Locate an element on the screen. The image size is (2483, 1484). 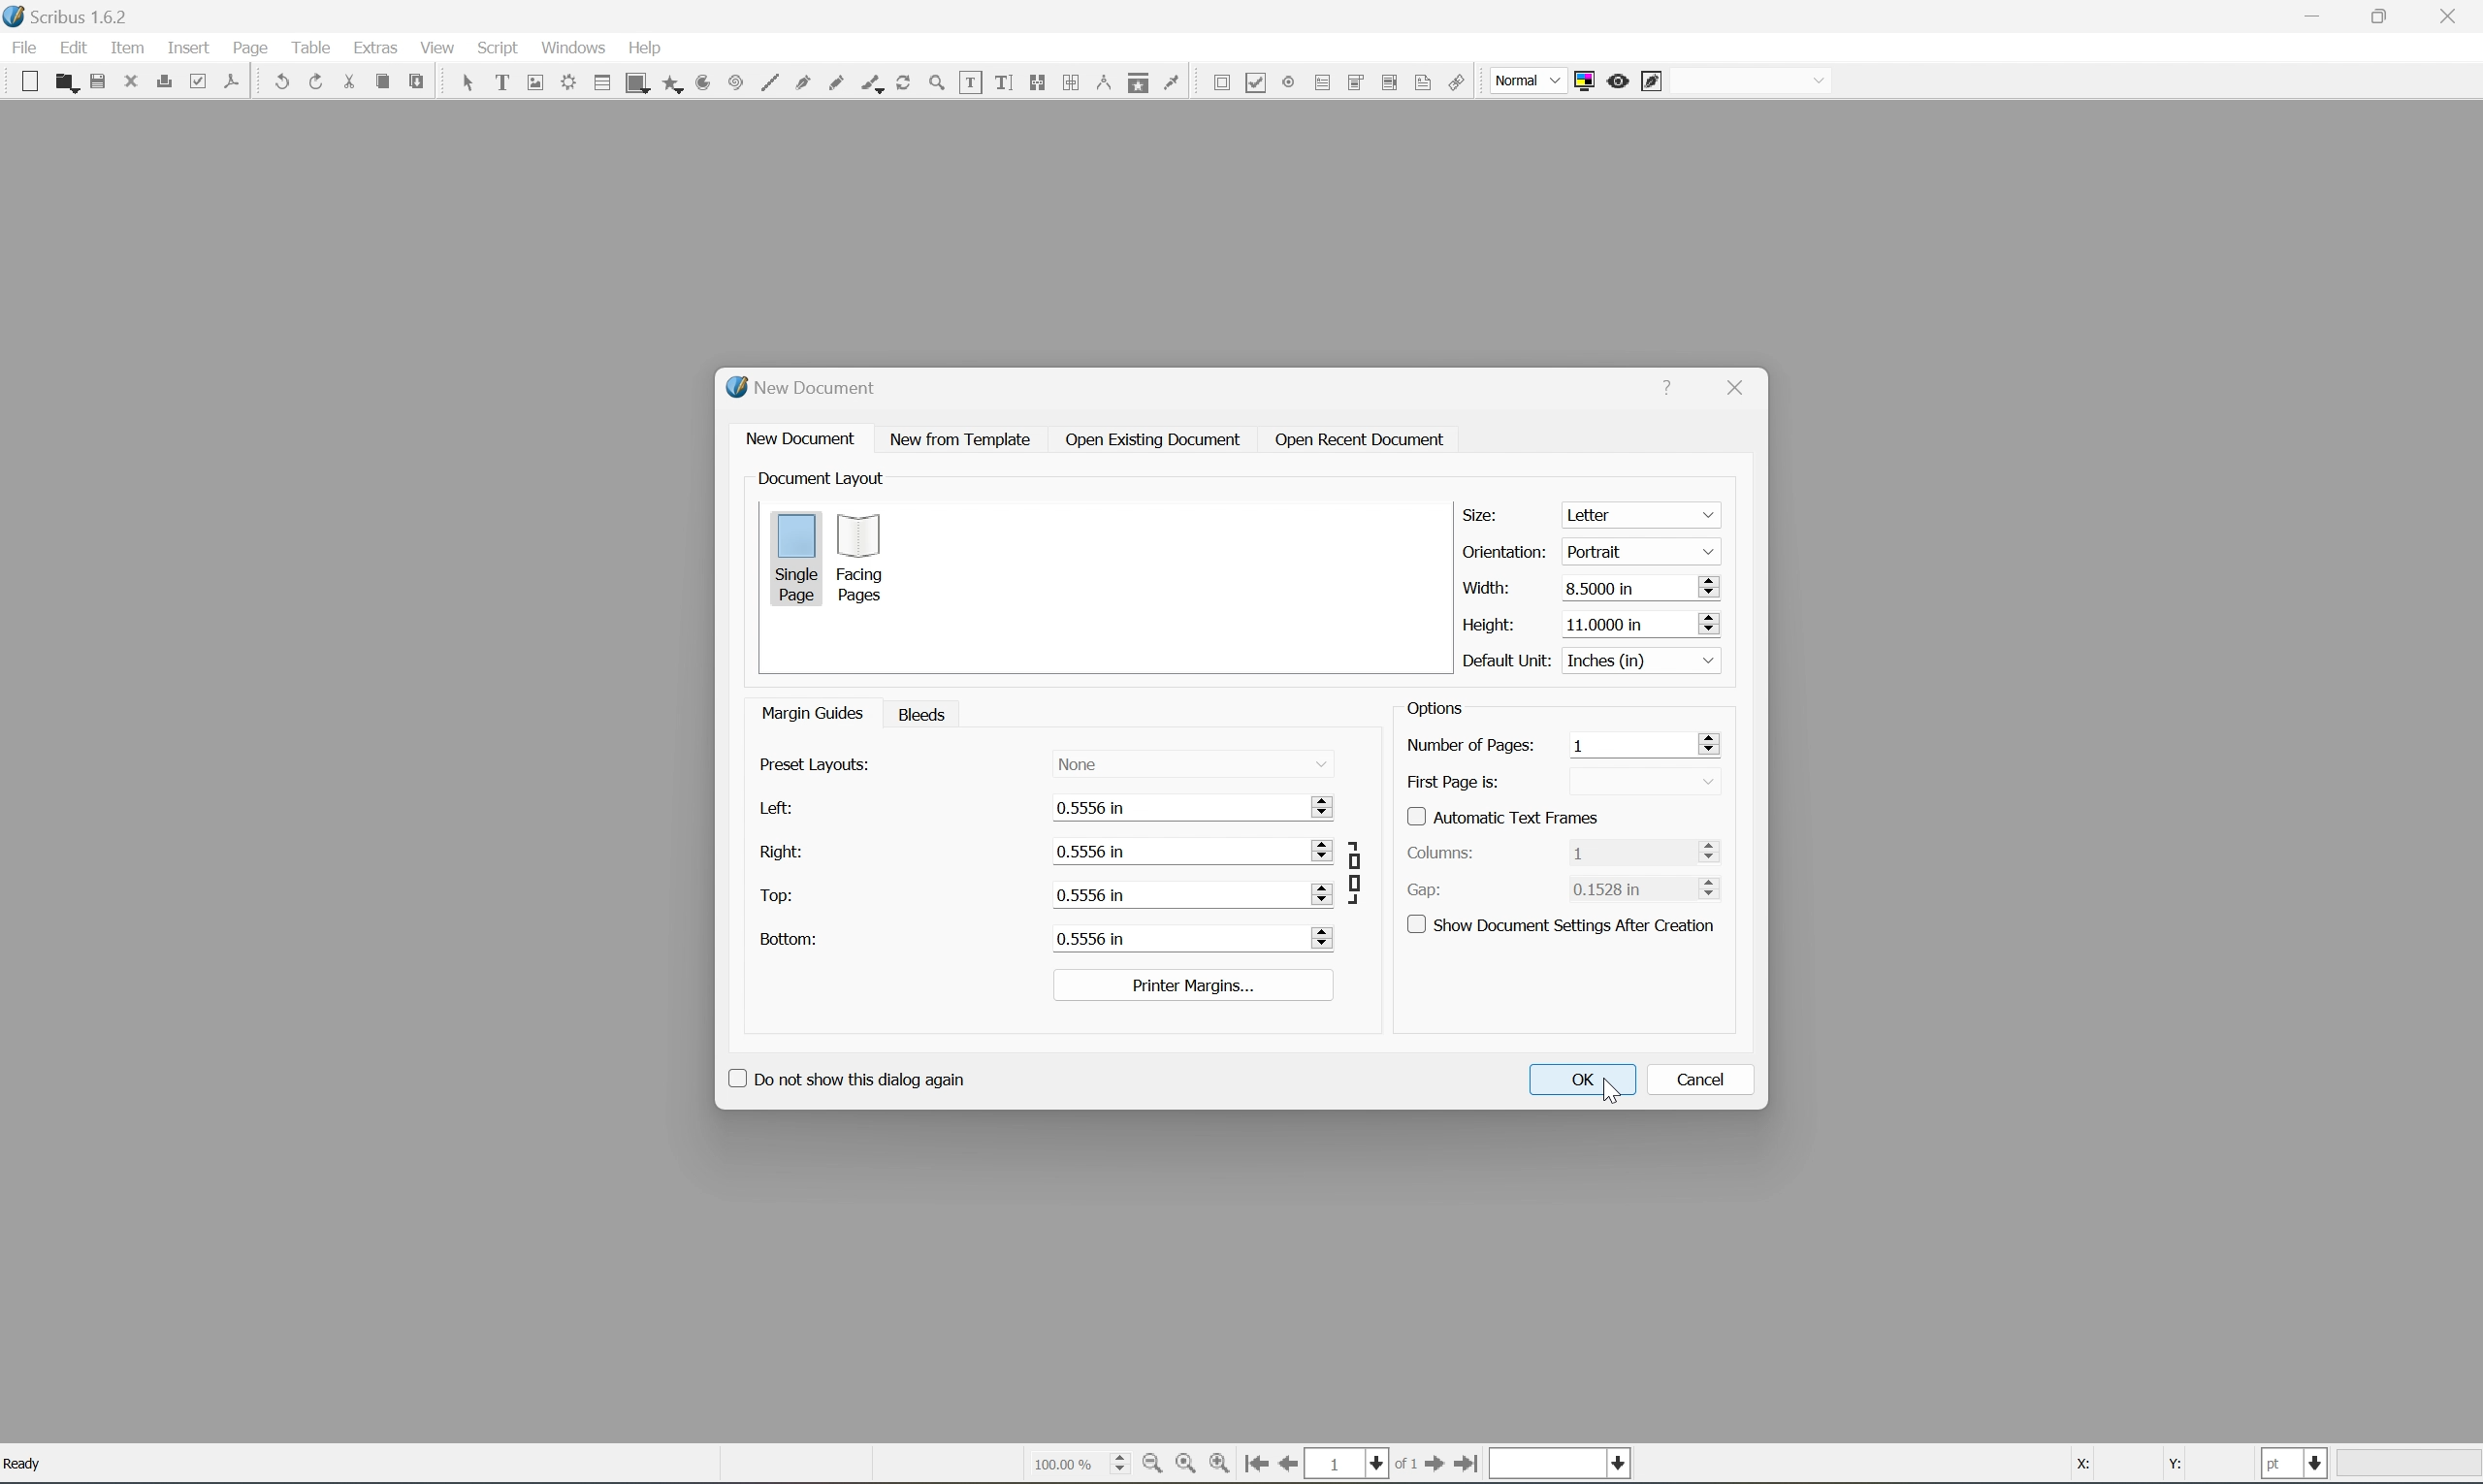
copy is located at coordinates (385, 81).